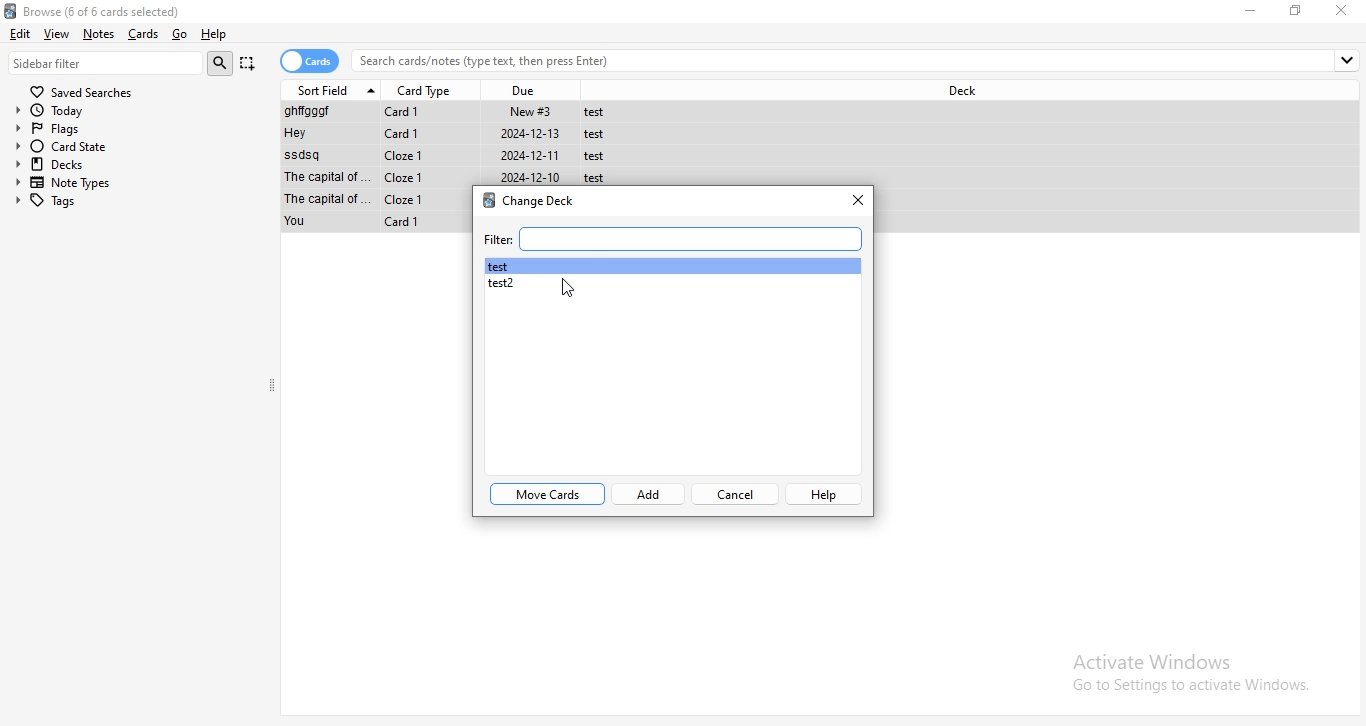  What do you see at coordinates (219, 36) in the screenshot?
I see `help` at bounding box center [219, 36].